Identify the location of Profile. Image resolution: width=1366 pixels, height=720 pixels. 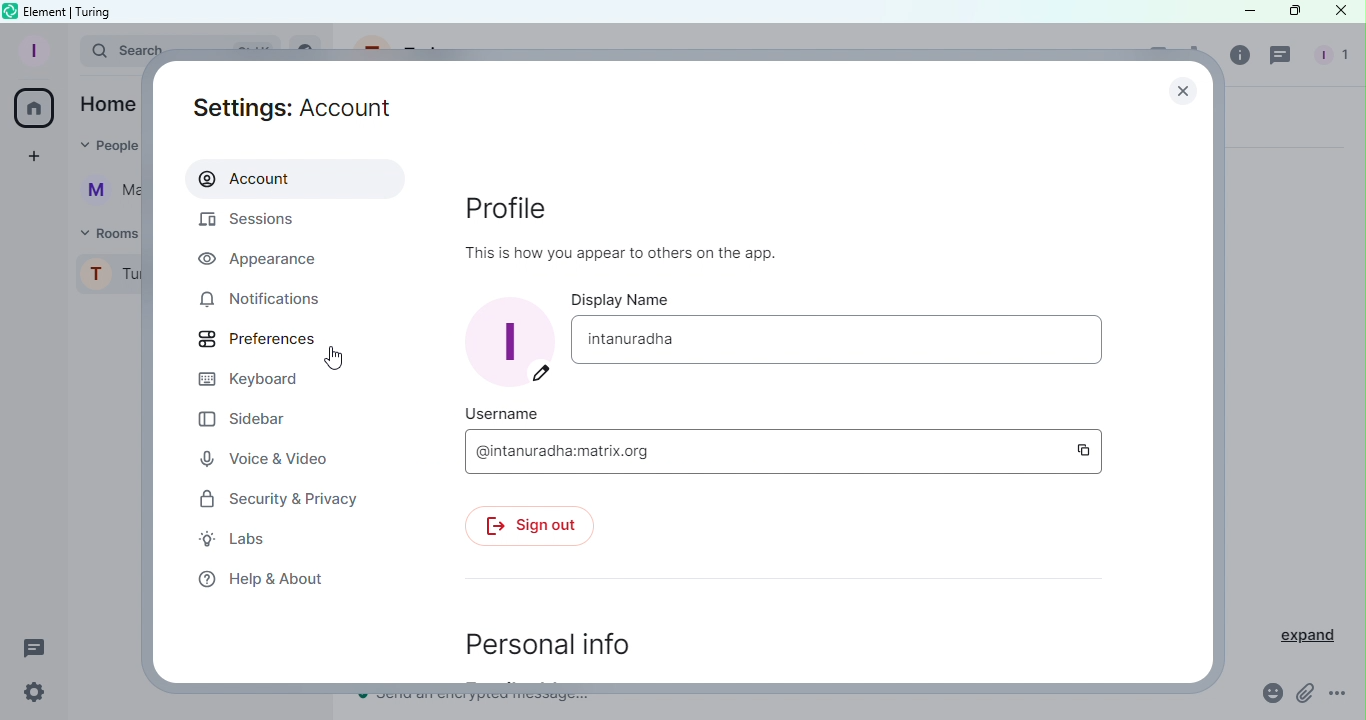
(31, 50).